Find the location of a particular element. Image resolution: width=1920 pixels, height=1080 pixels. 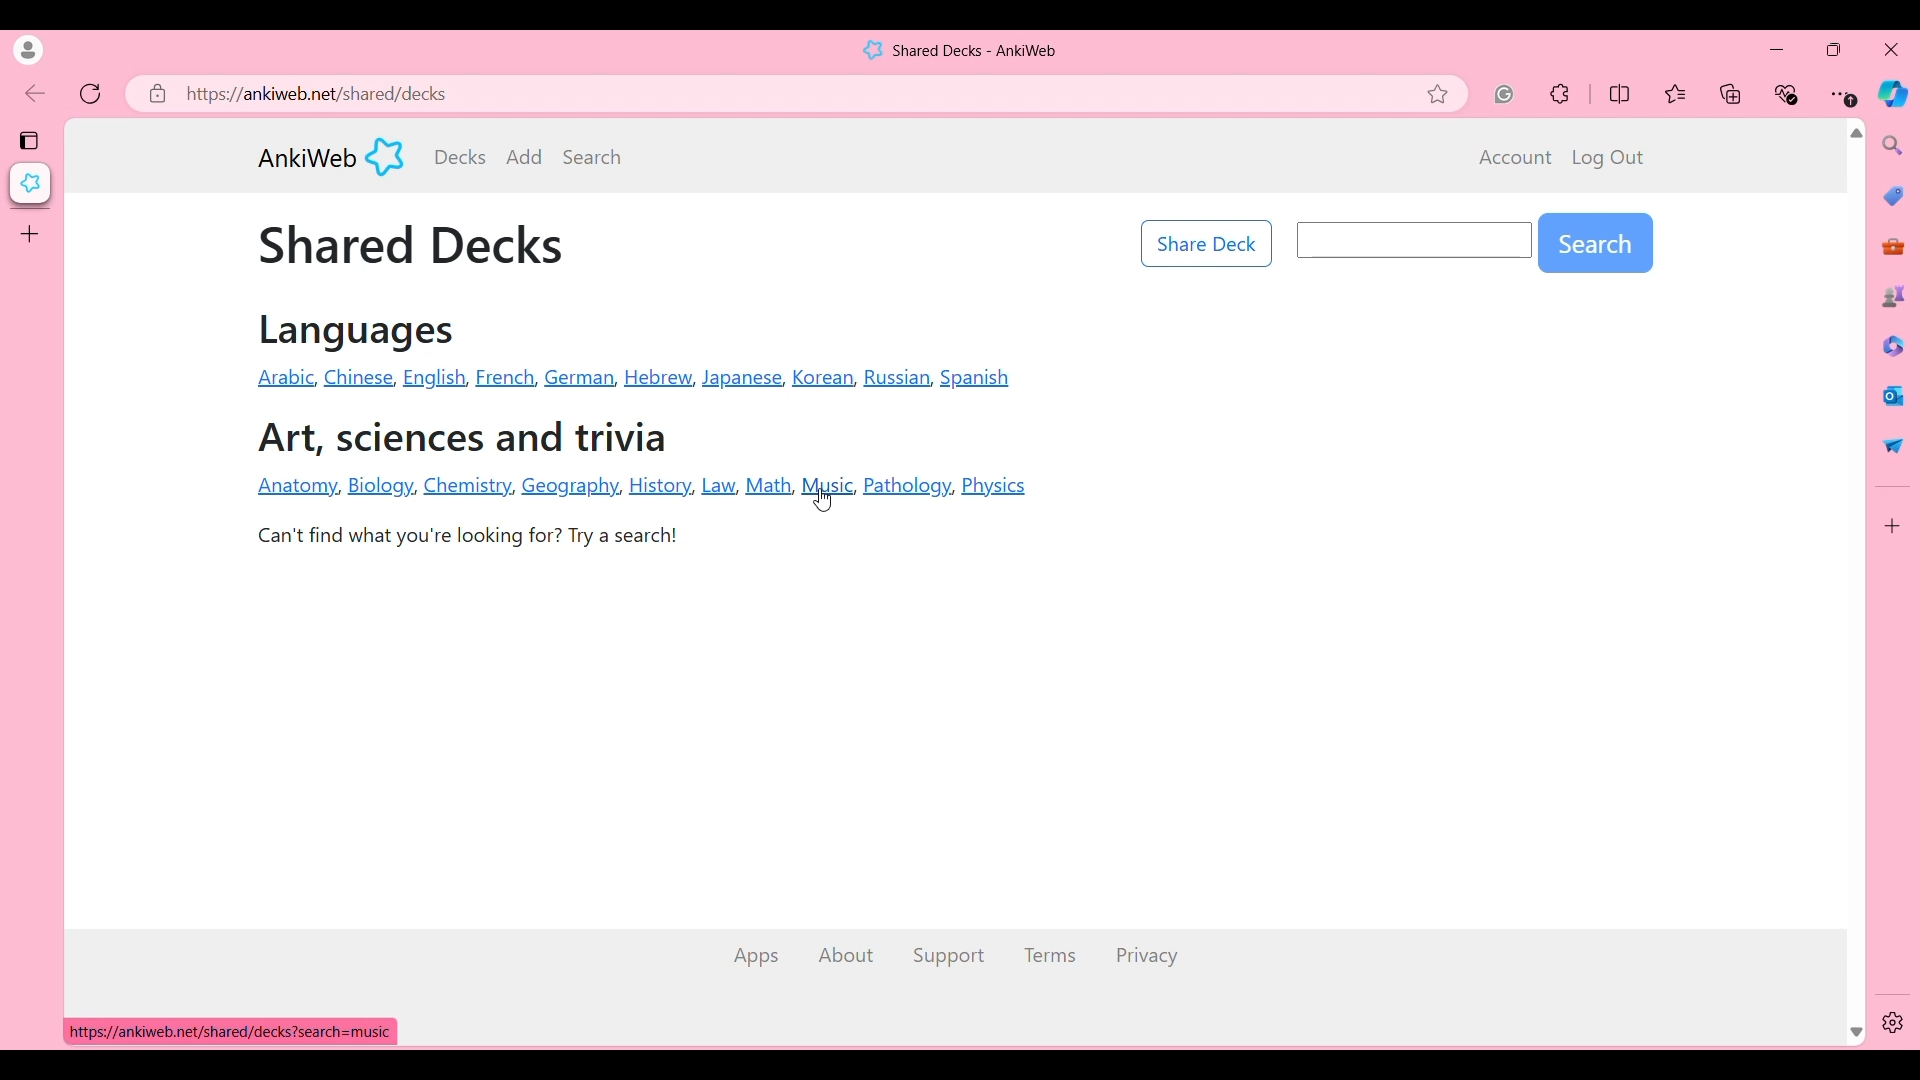

Apps is located at coordinates (755, 957).